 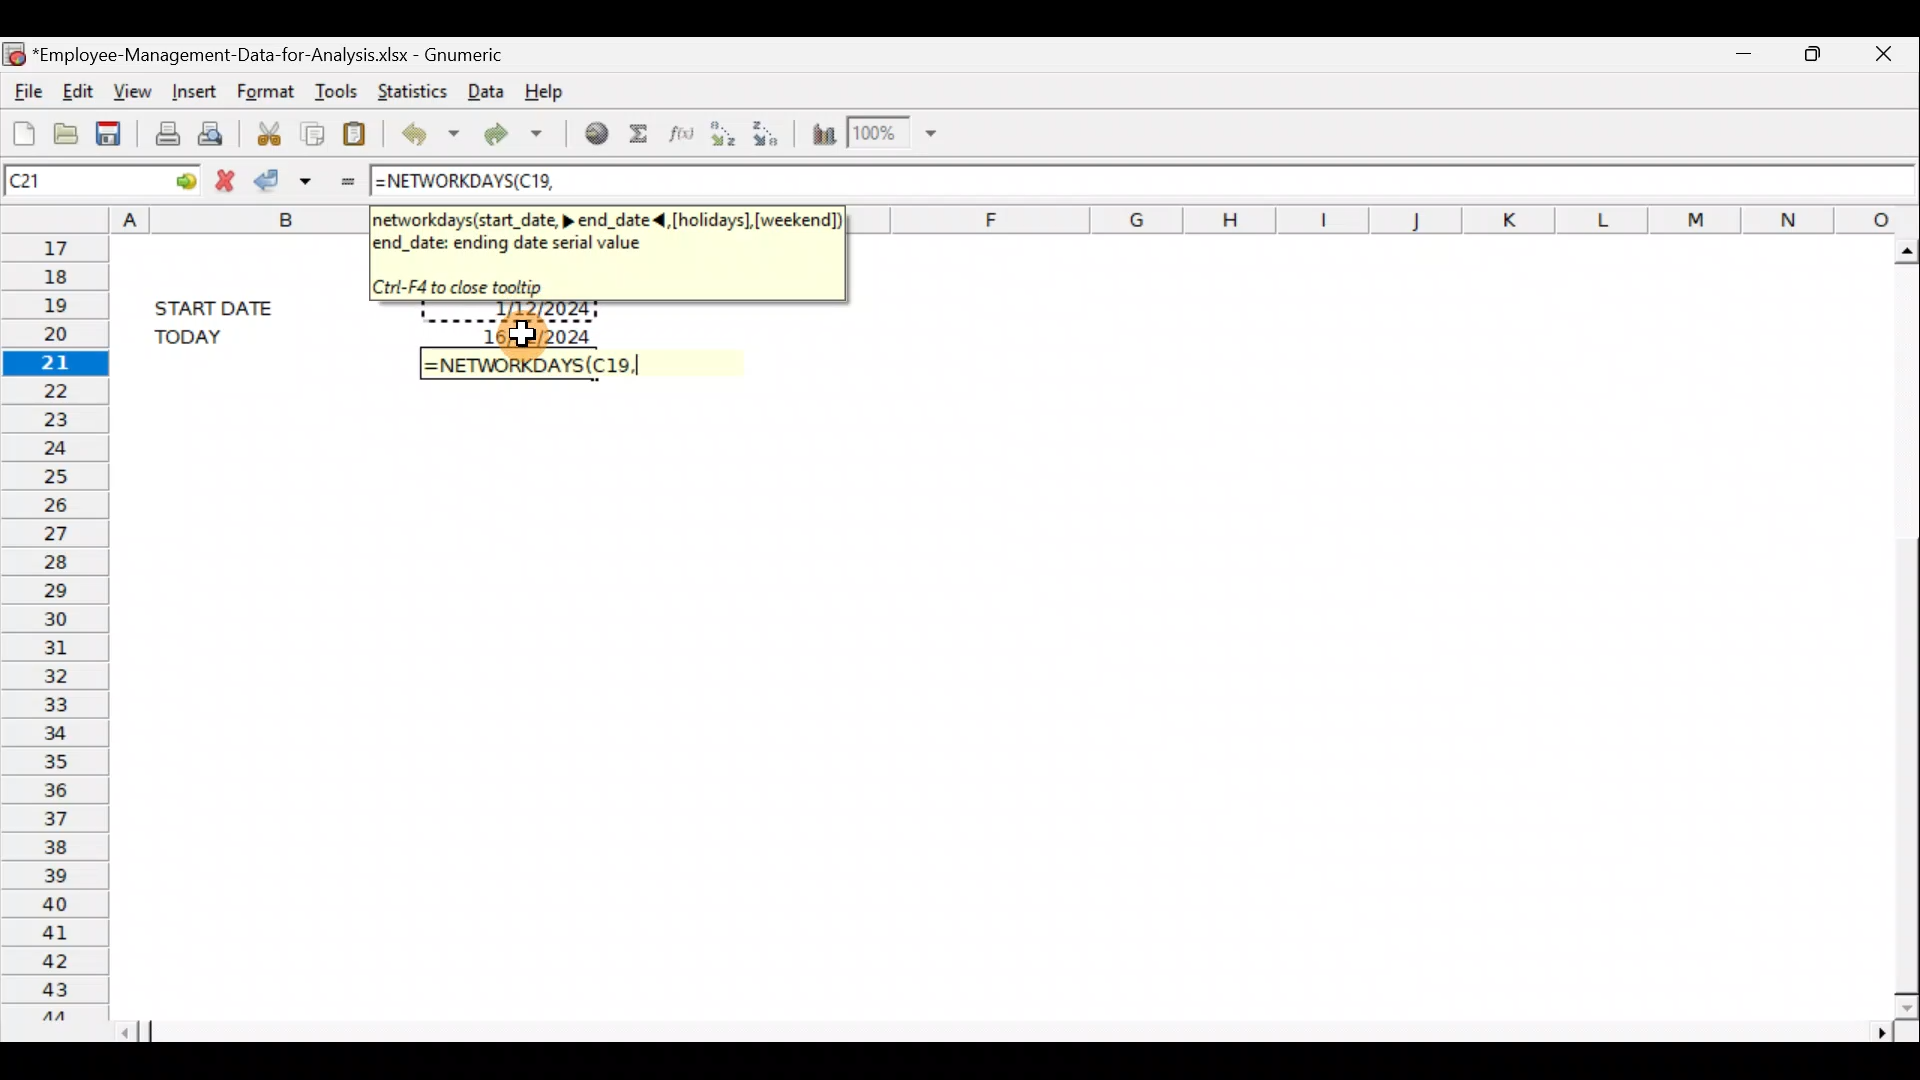 What do you see at coordinates (721, 135) in the screenshot?
I see `Sort in Ascending order` at bounding box center [721, 135].